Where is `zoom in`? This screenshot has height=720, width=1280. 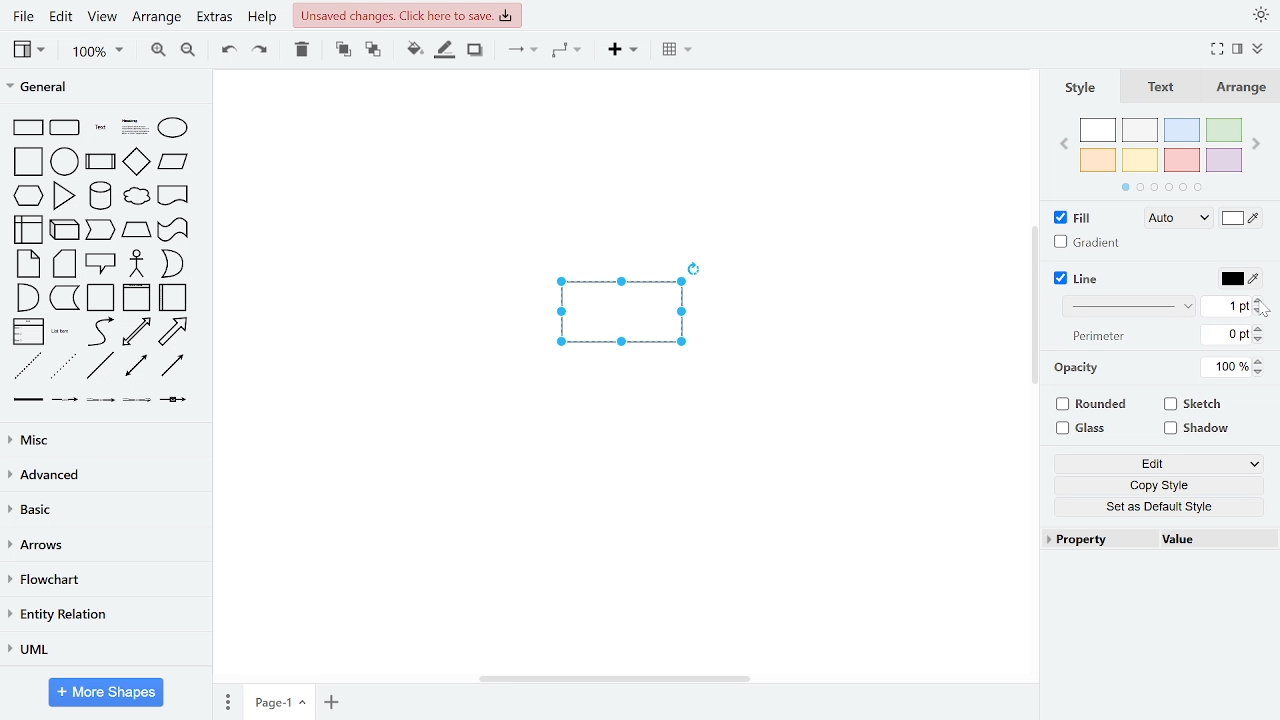
zoom in is located at coordinates (157, 52).